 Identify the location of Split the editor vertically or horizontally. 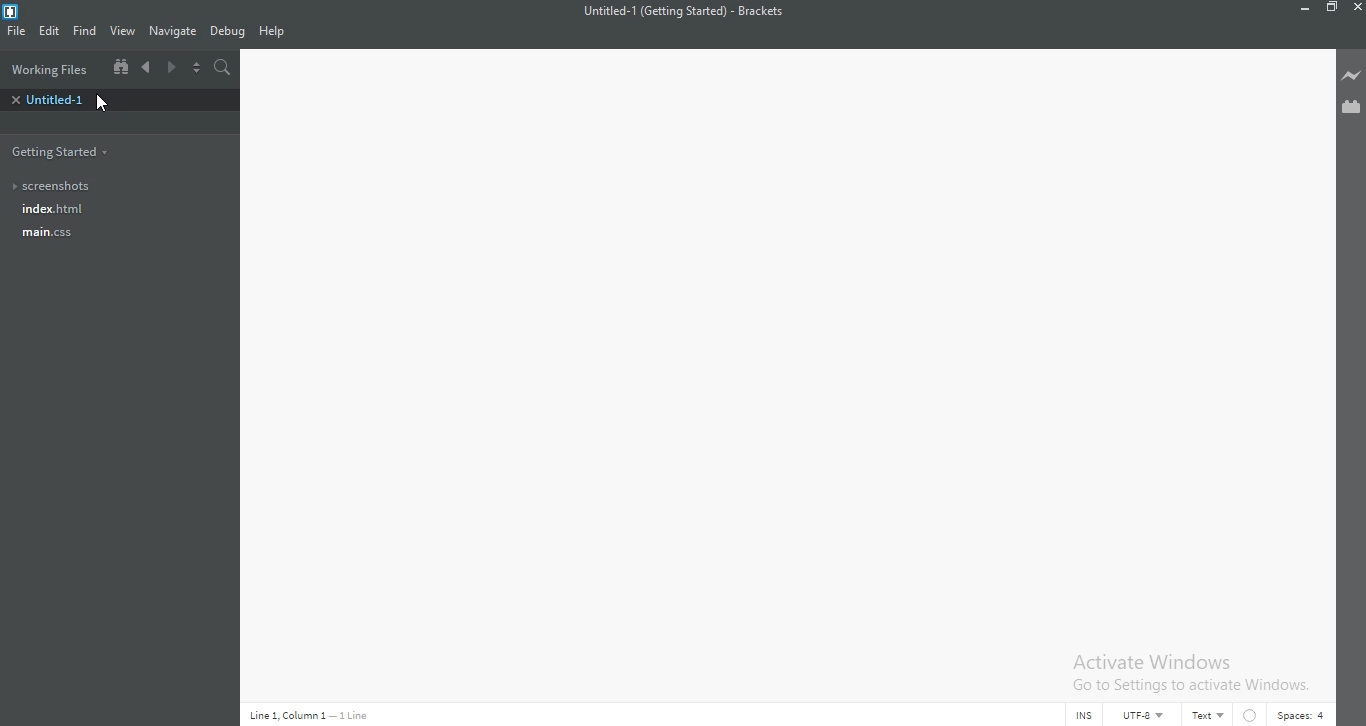
(196, 68).